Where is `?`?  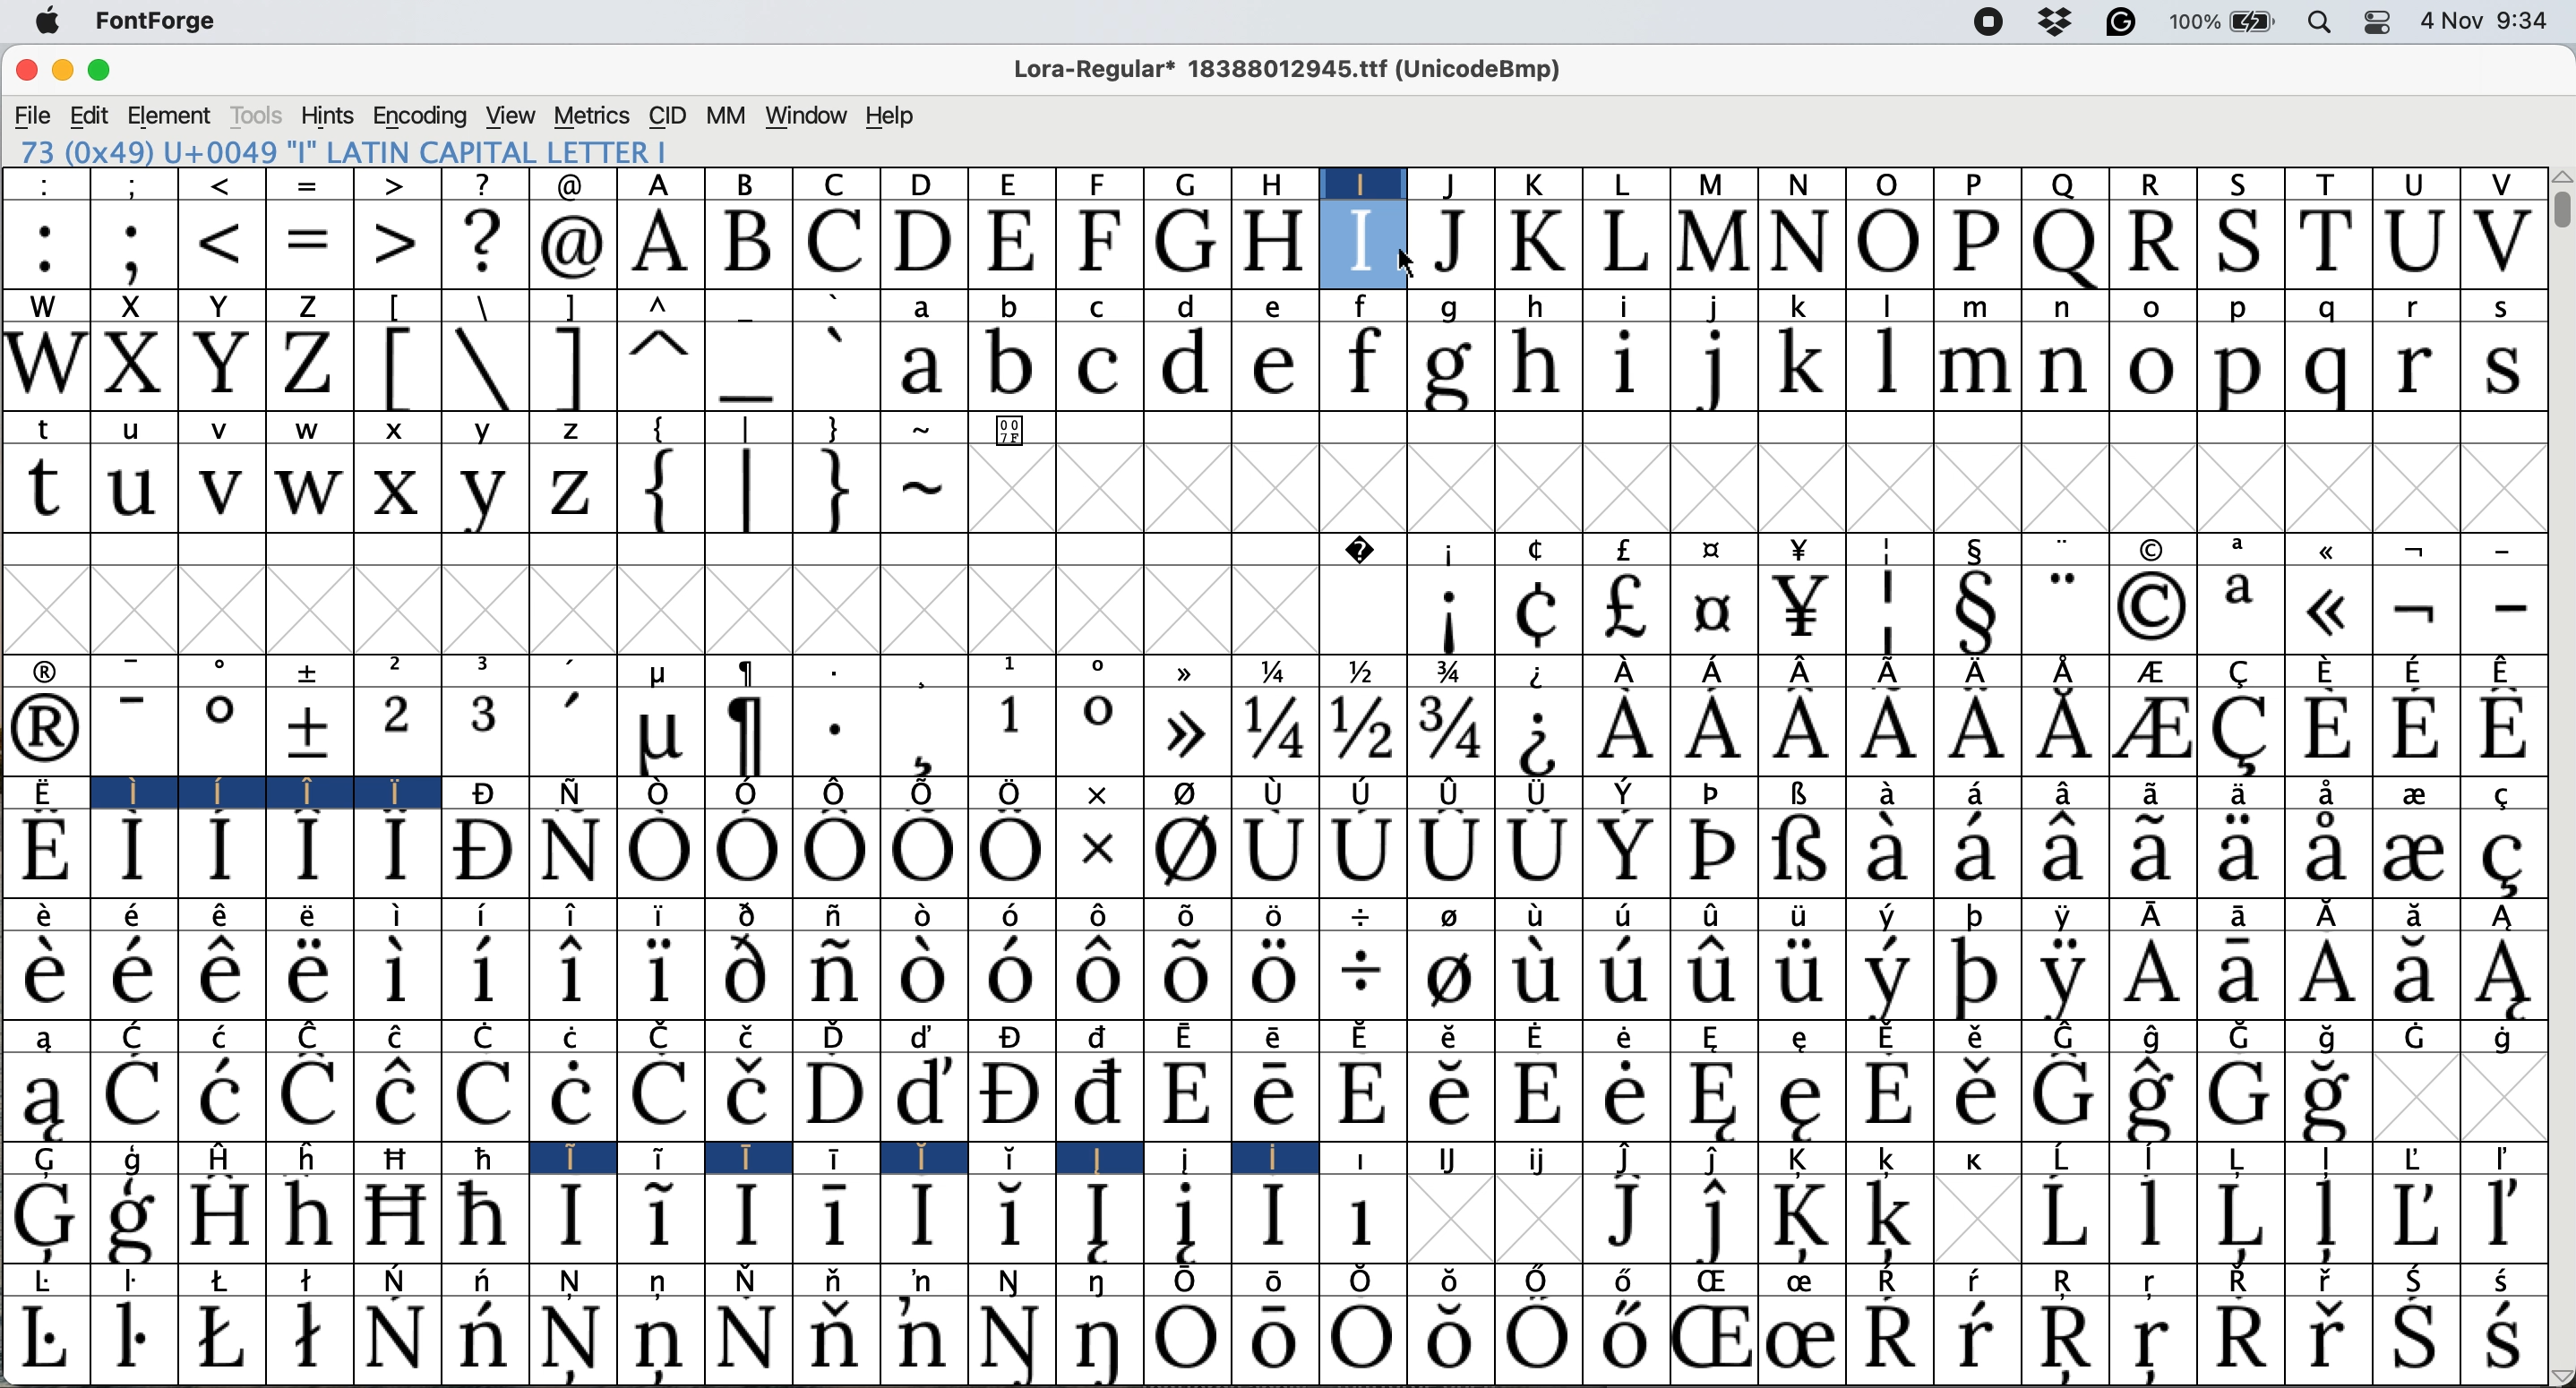
? is located at coordinates (482, 183).